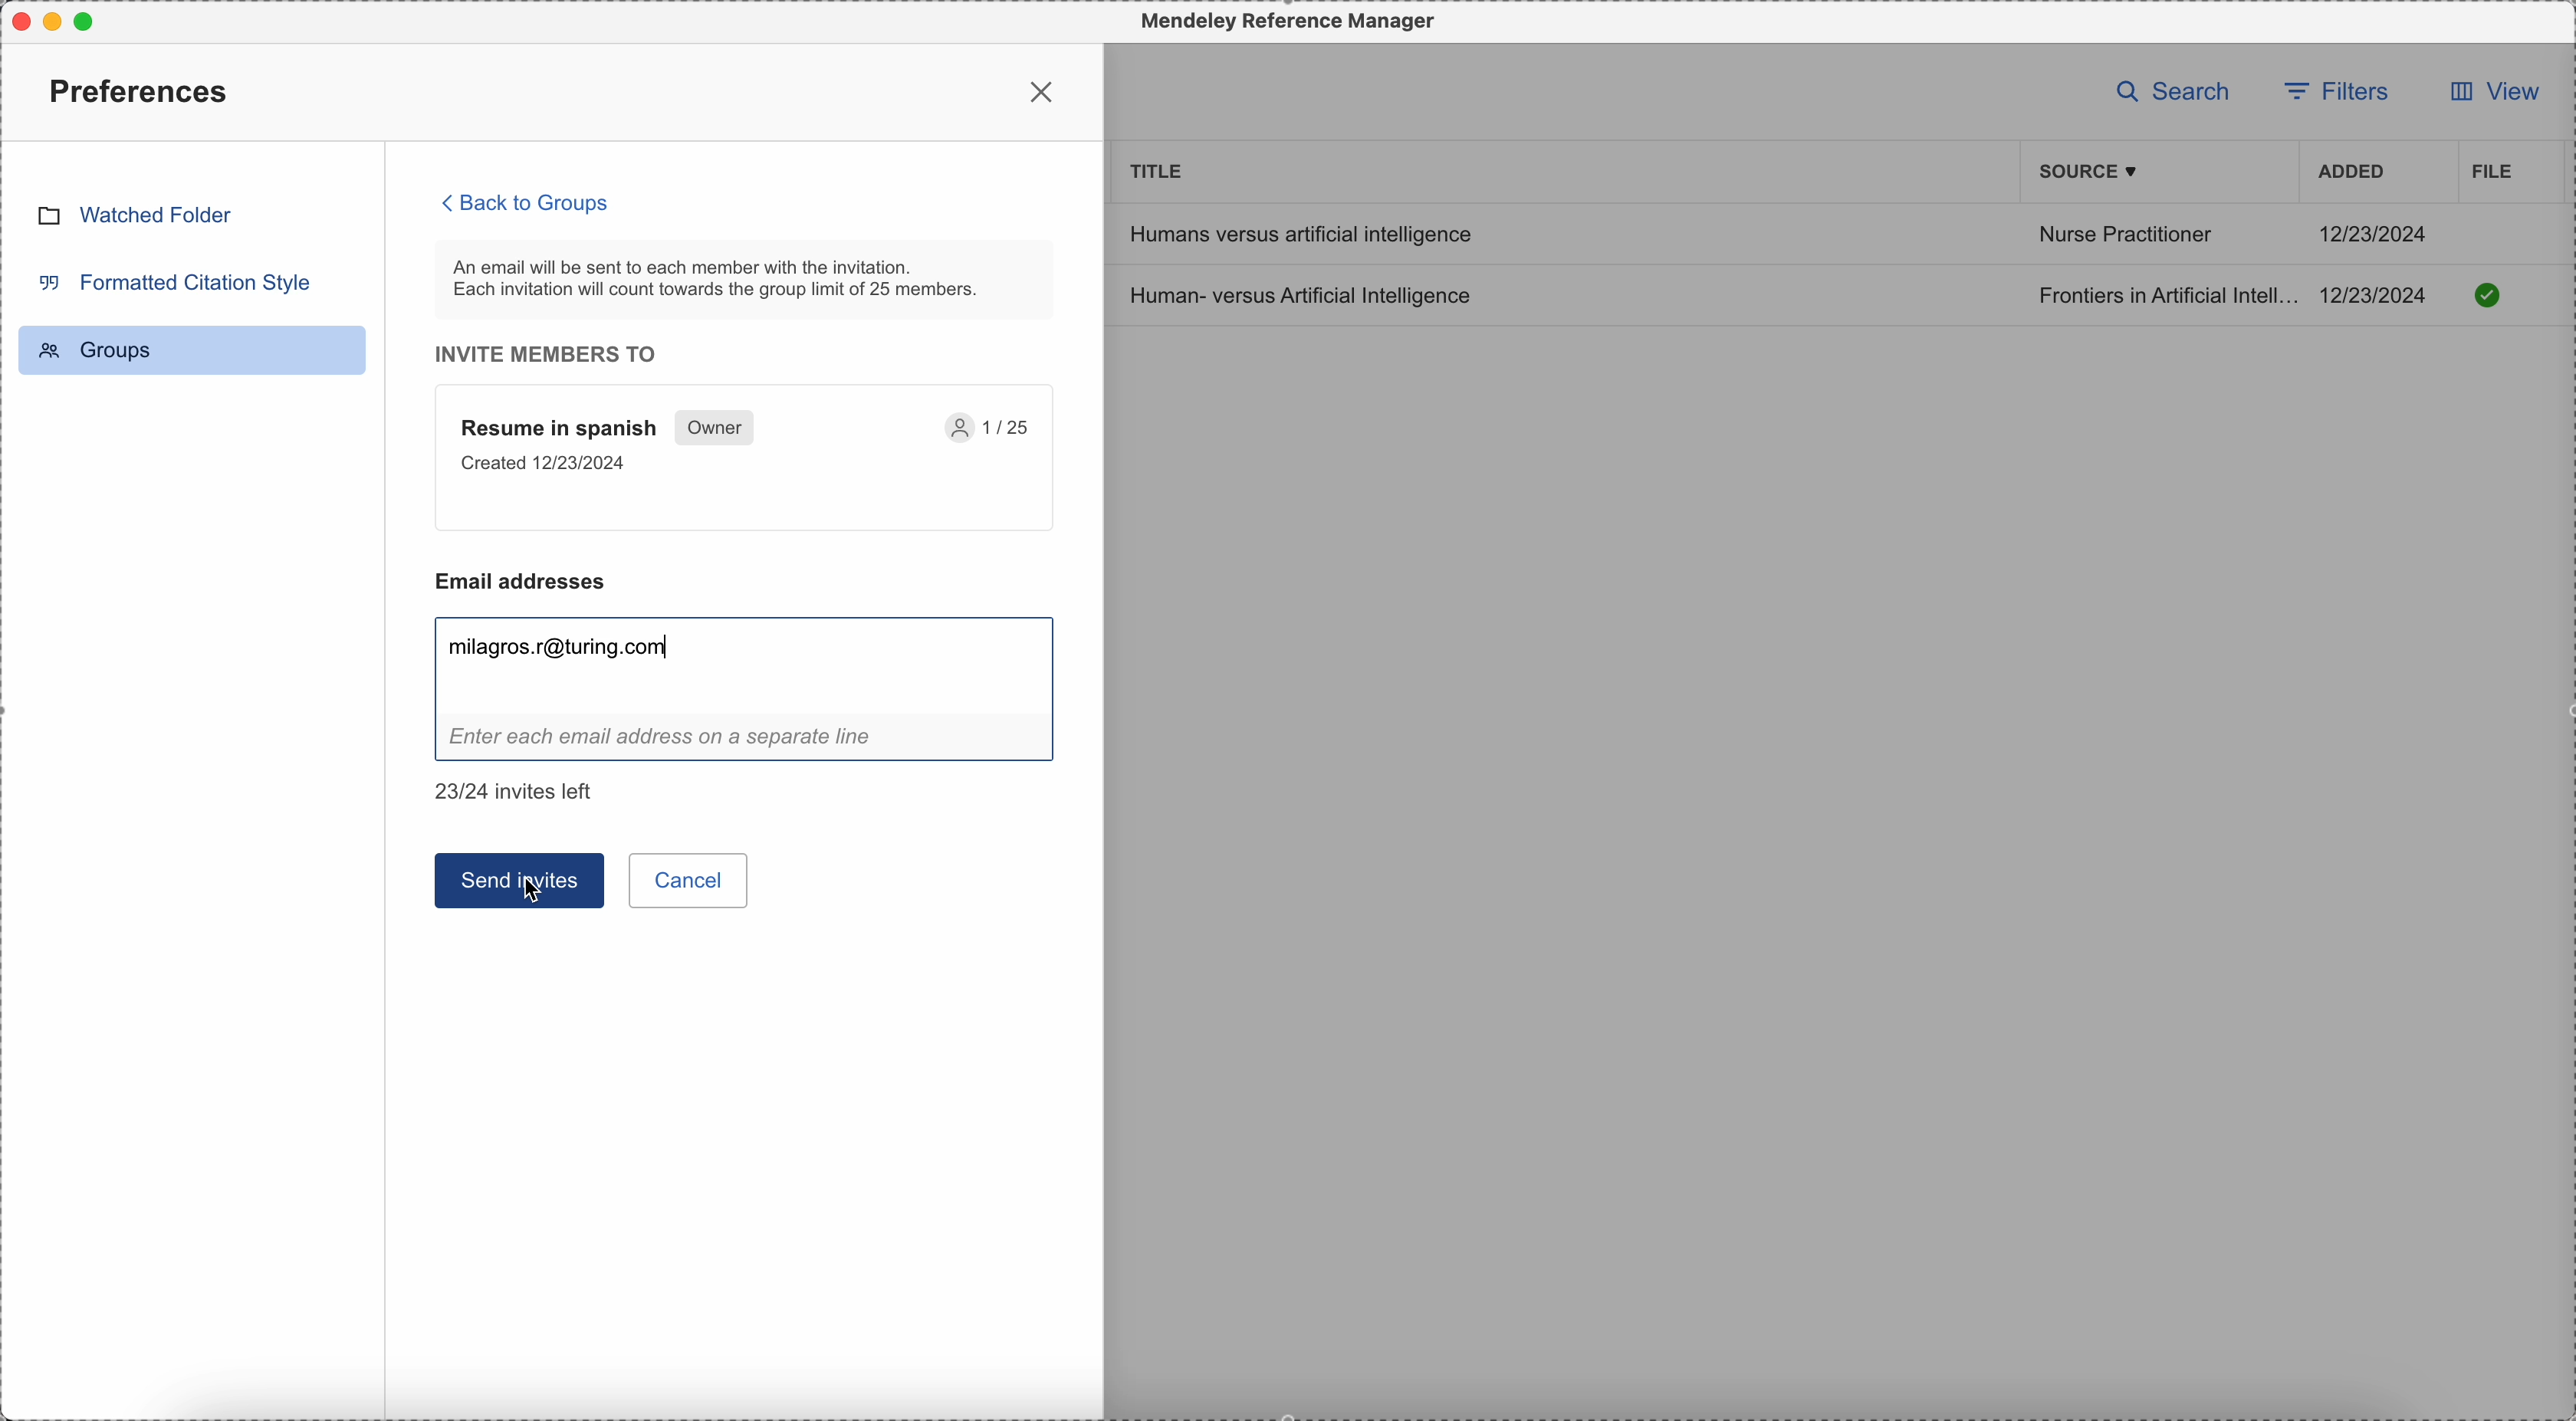 The width and height of the screenshot is (2576, 1421). I want to click on source, so click(2092, 172).